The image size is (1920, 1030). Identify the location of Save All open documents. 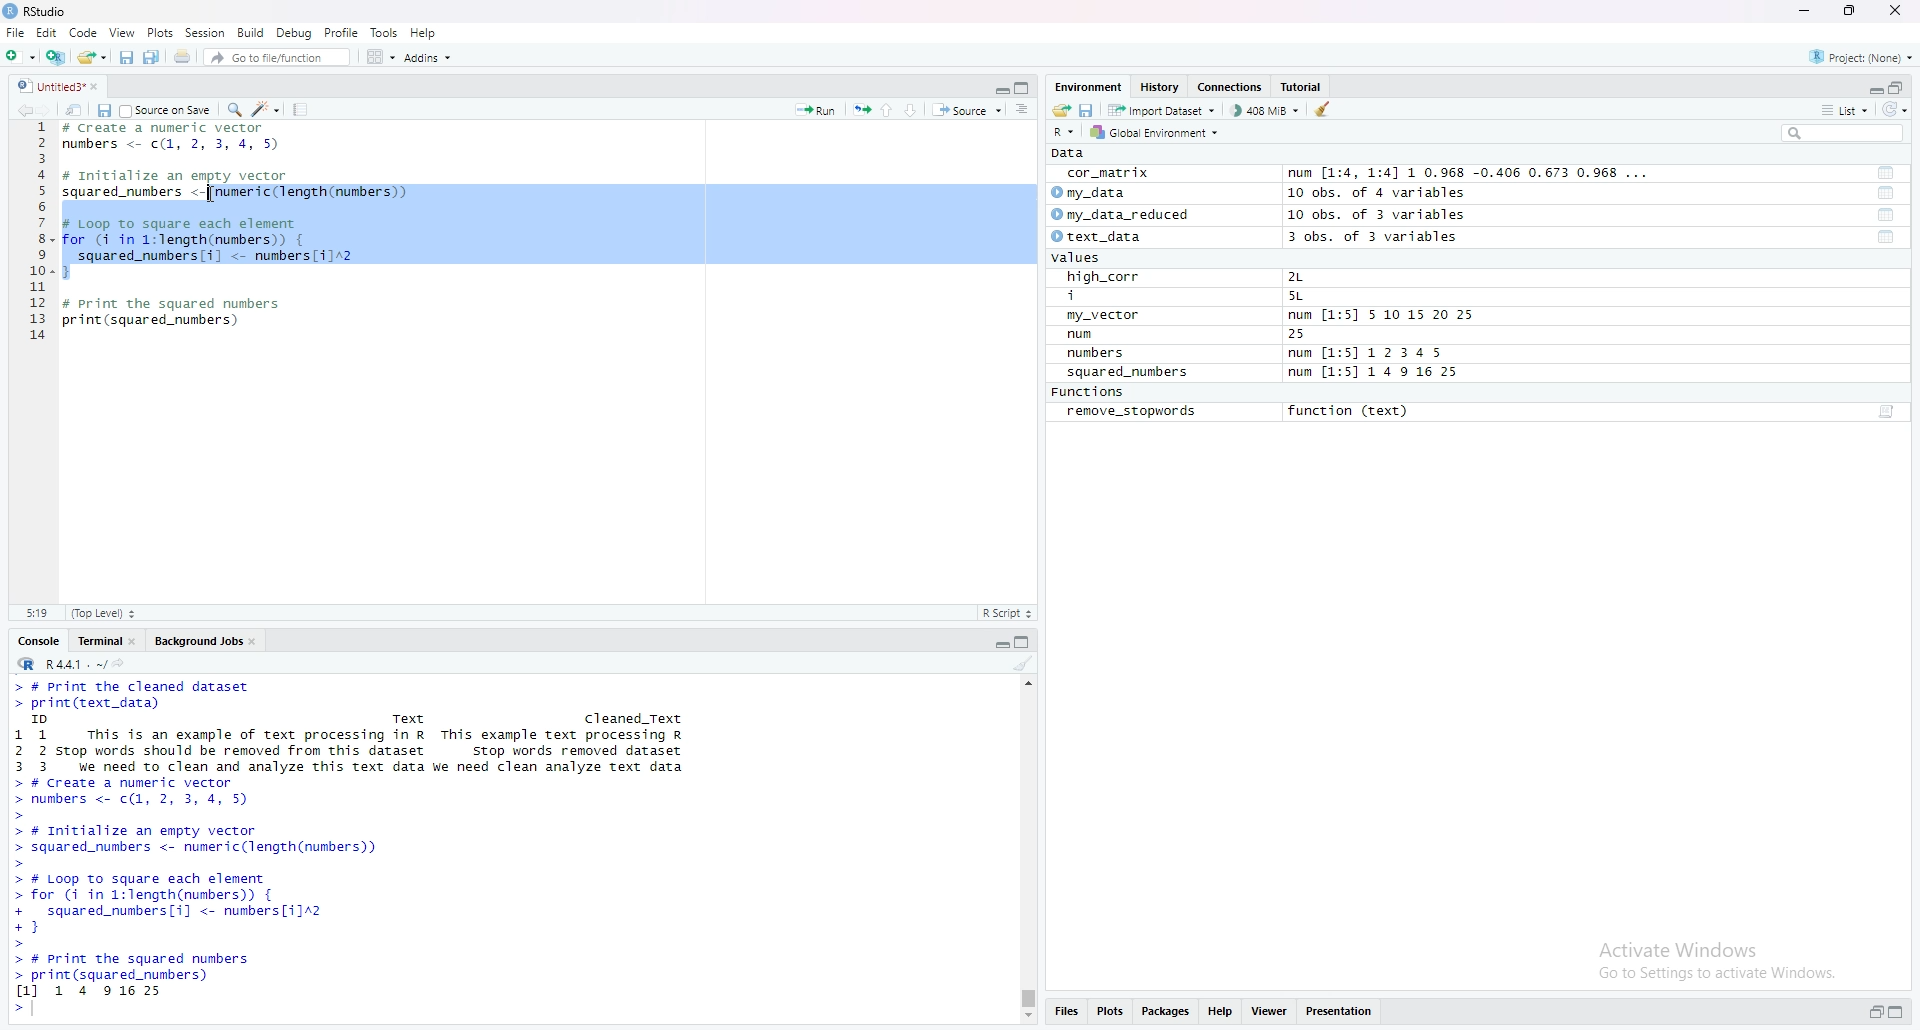
(152, 55).